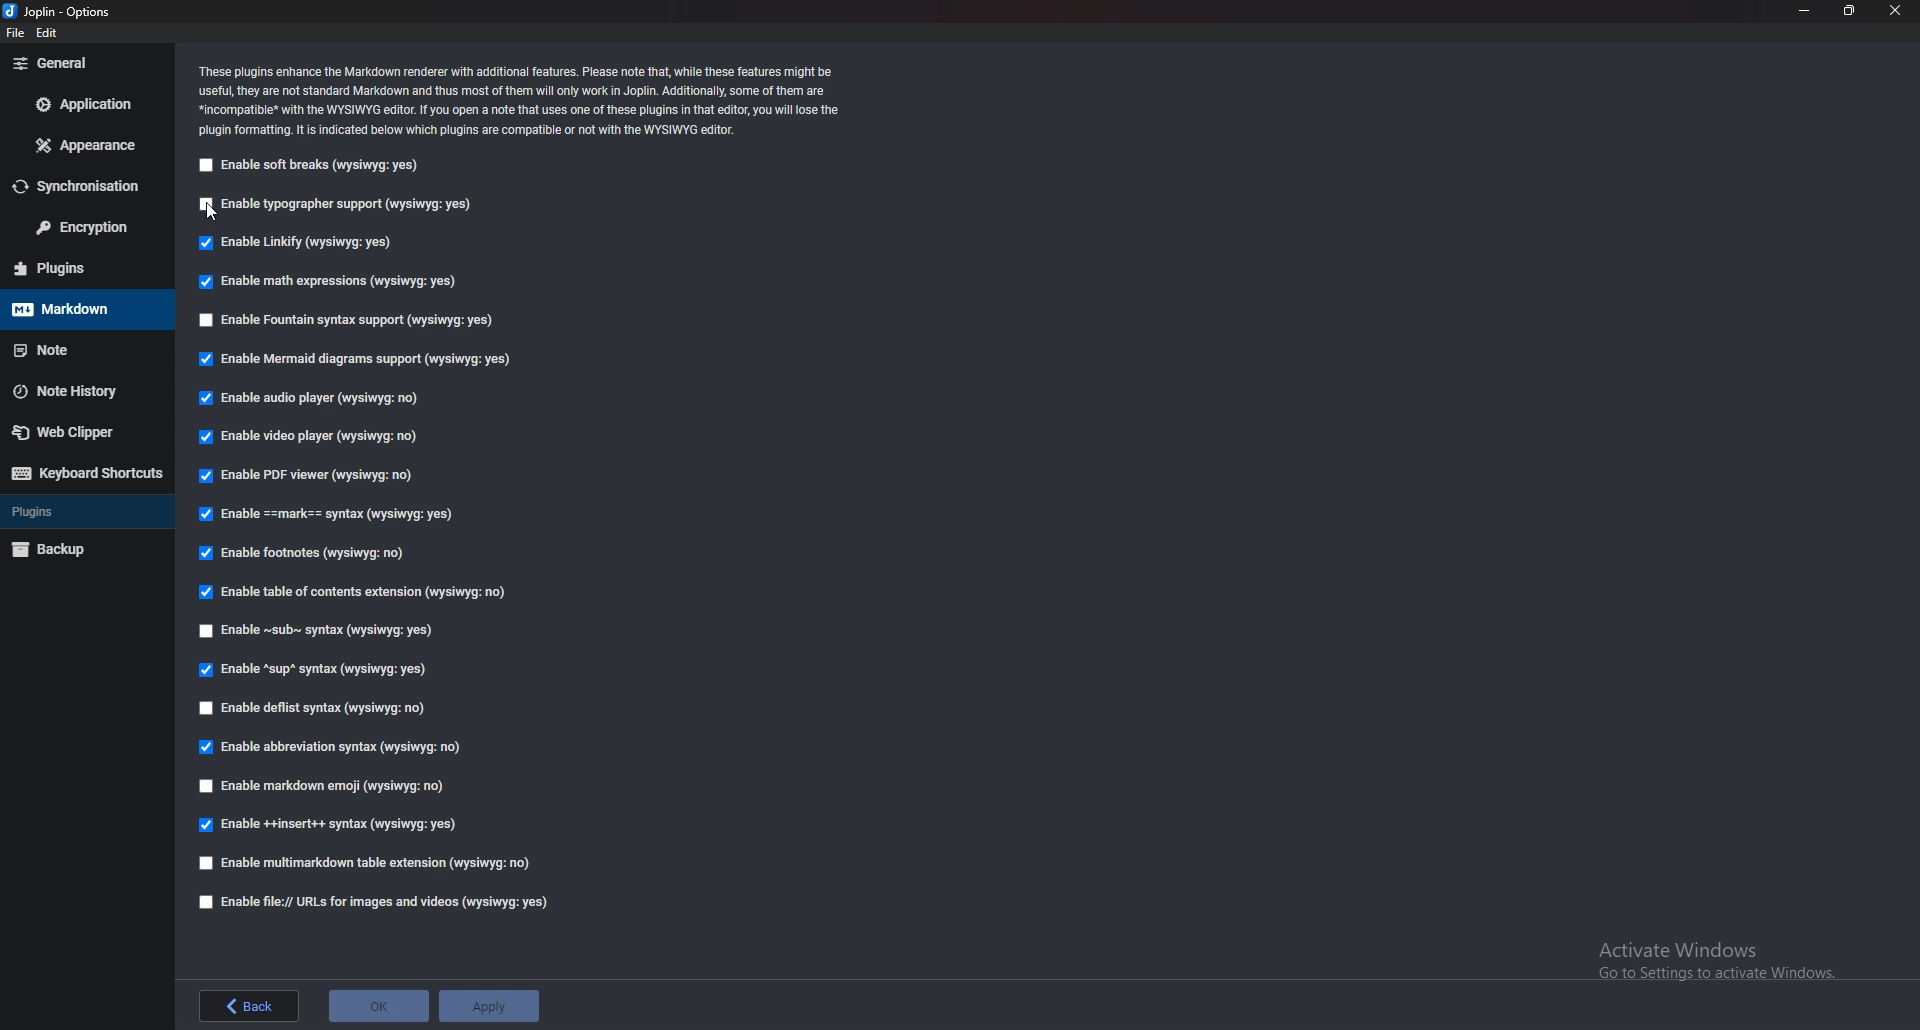 This screenshot has width=1920, height=1030. Describe the element at coordinates (335, 204) in the screenshot. I see `enable typographer support` at that location.